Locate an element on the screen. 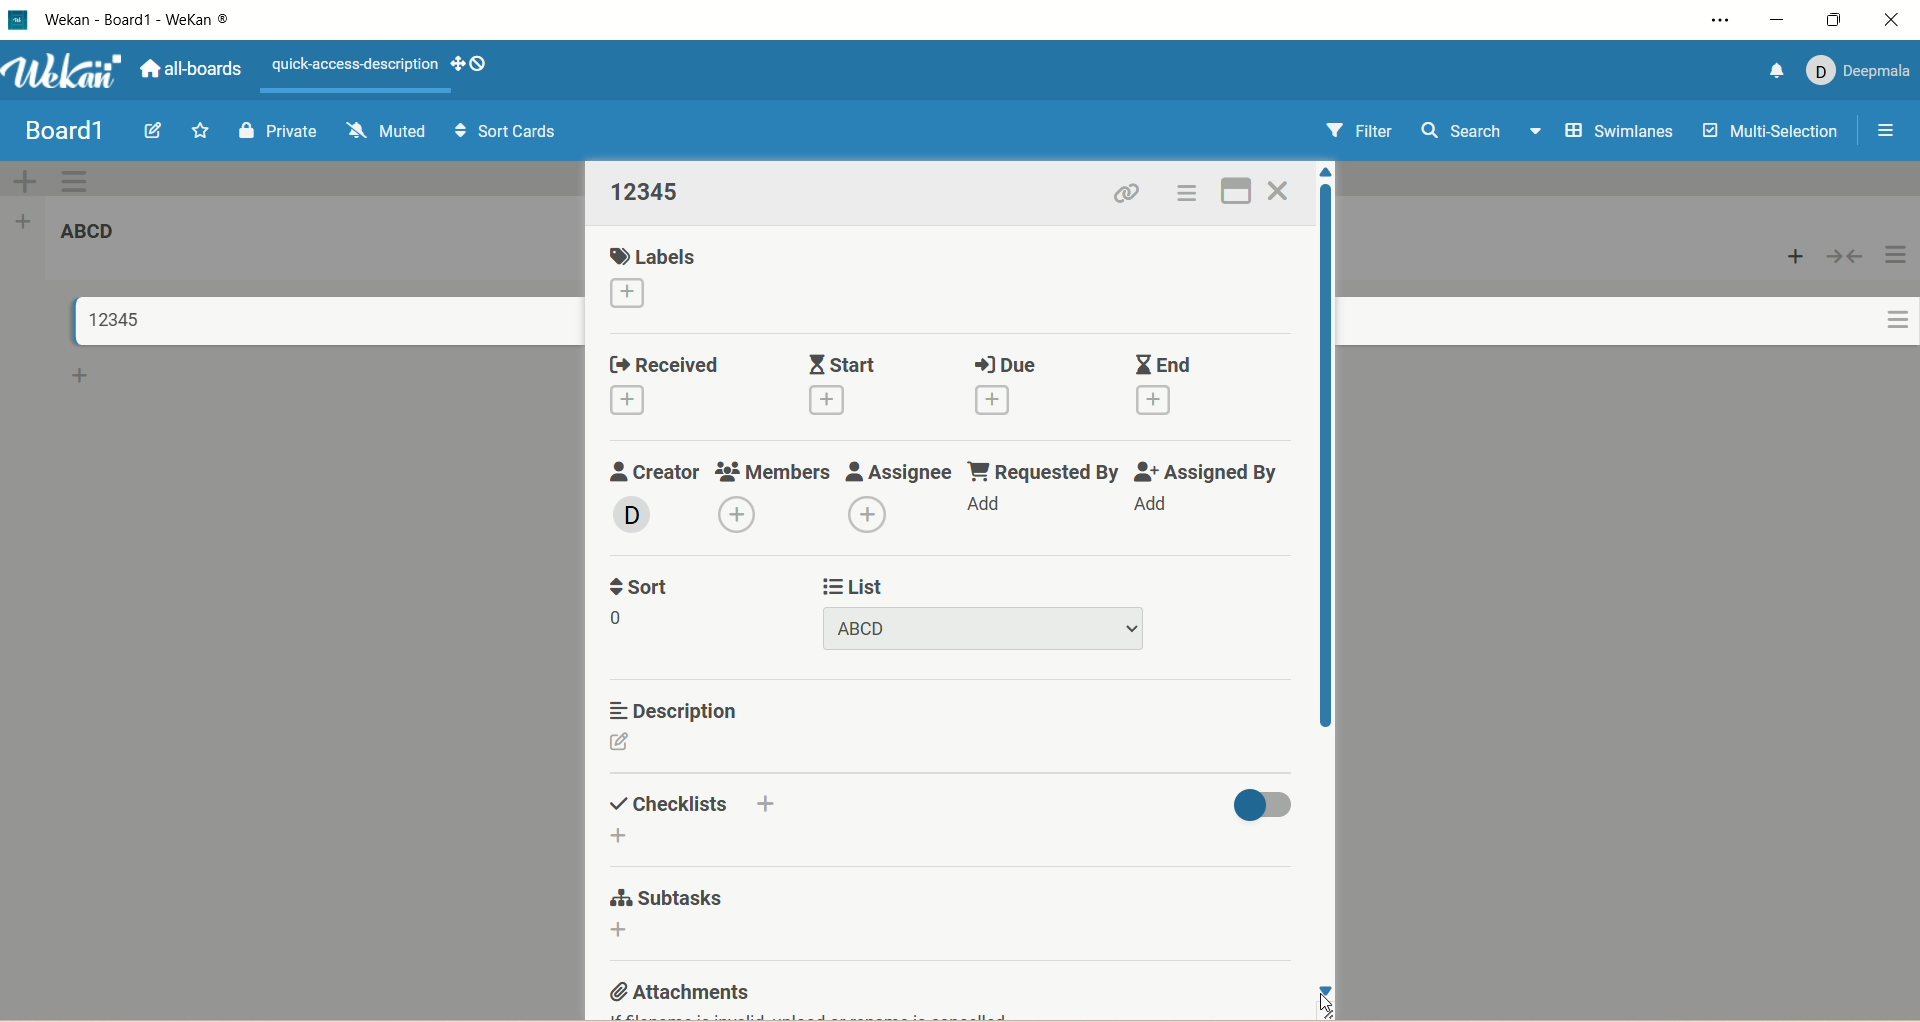 The width and height of the screenshot is (1920, 1022). private is located at coordinates (279, 128).